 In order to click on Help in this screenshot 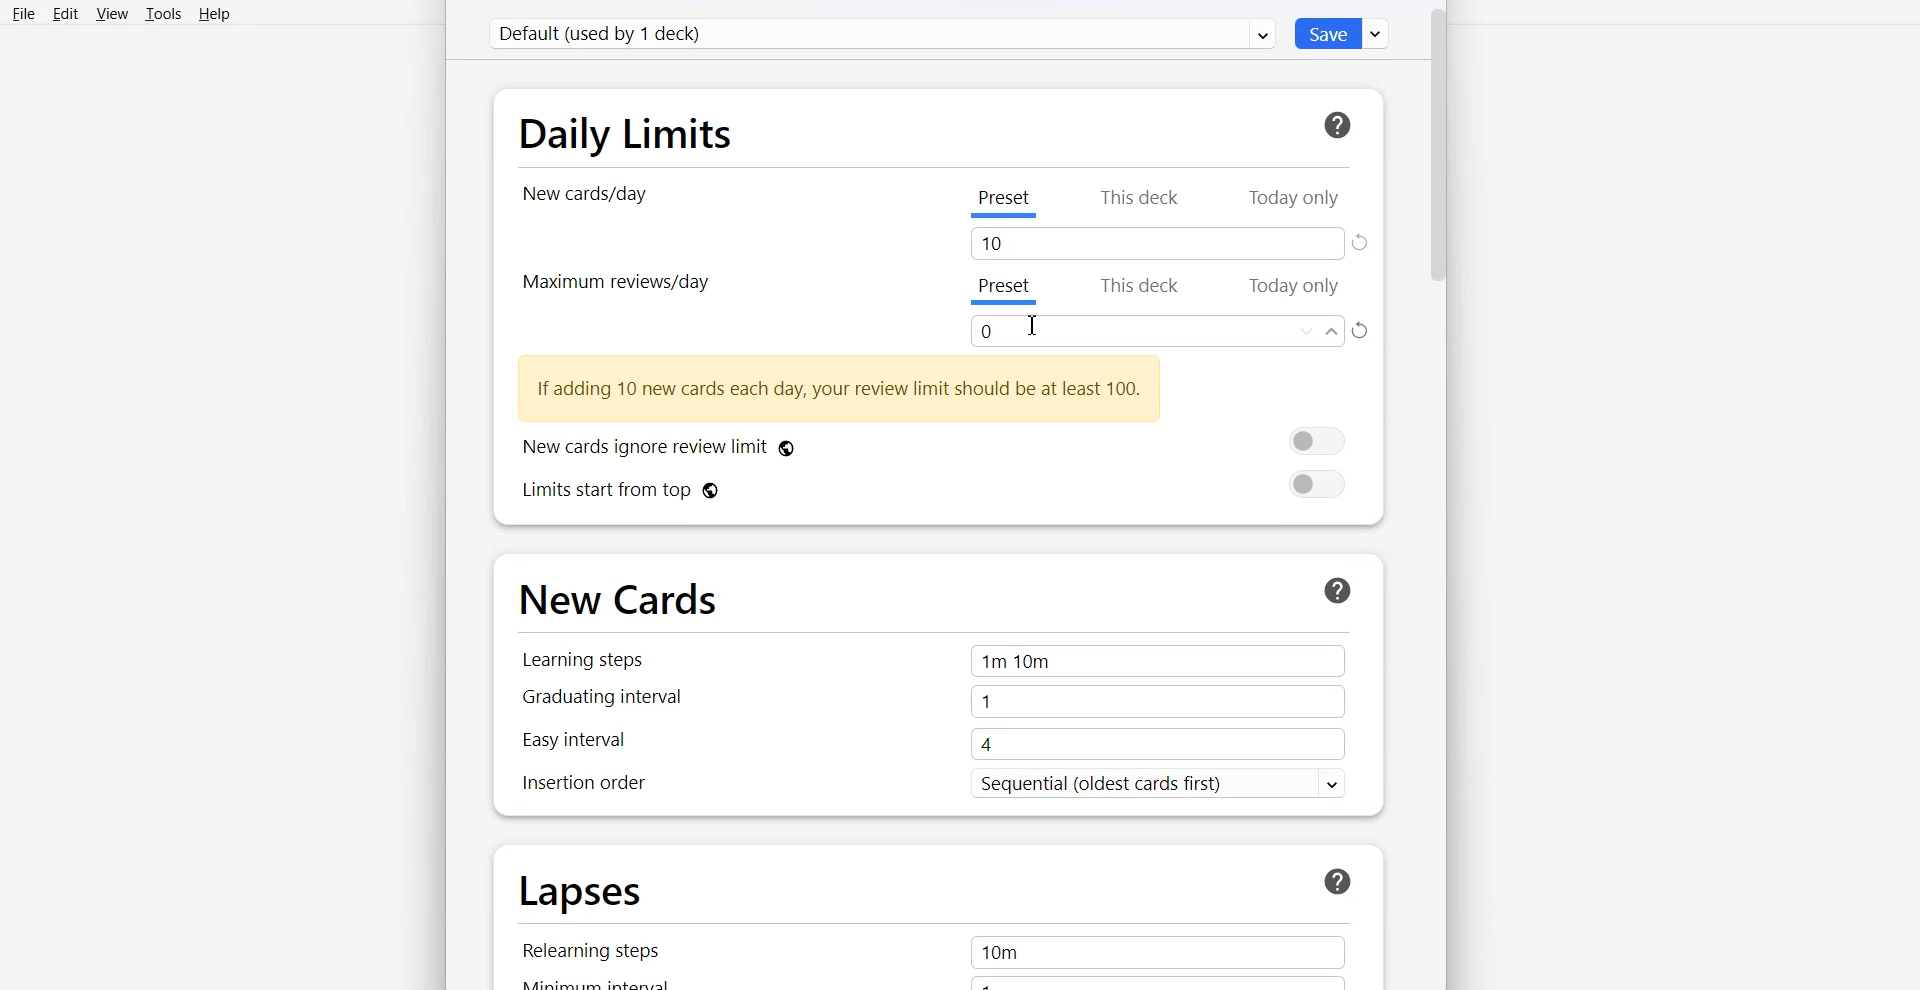, I will do `click(1341, 882)`.